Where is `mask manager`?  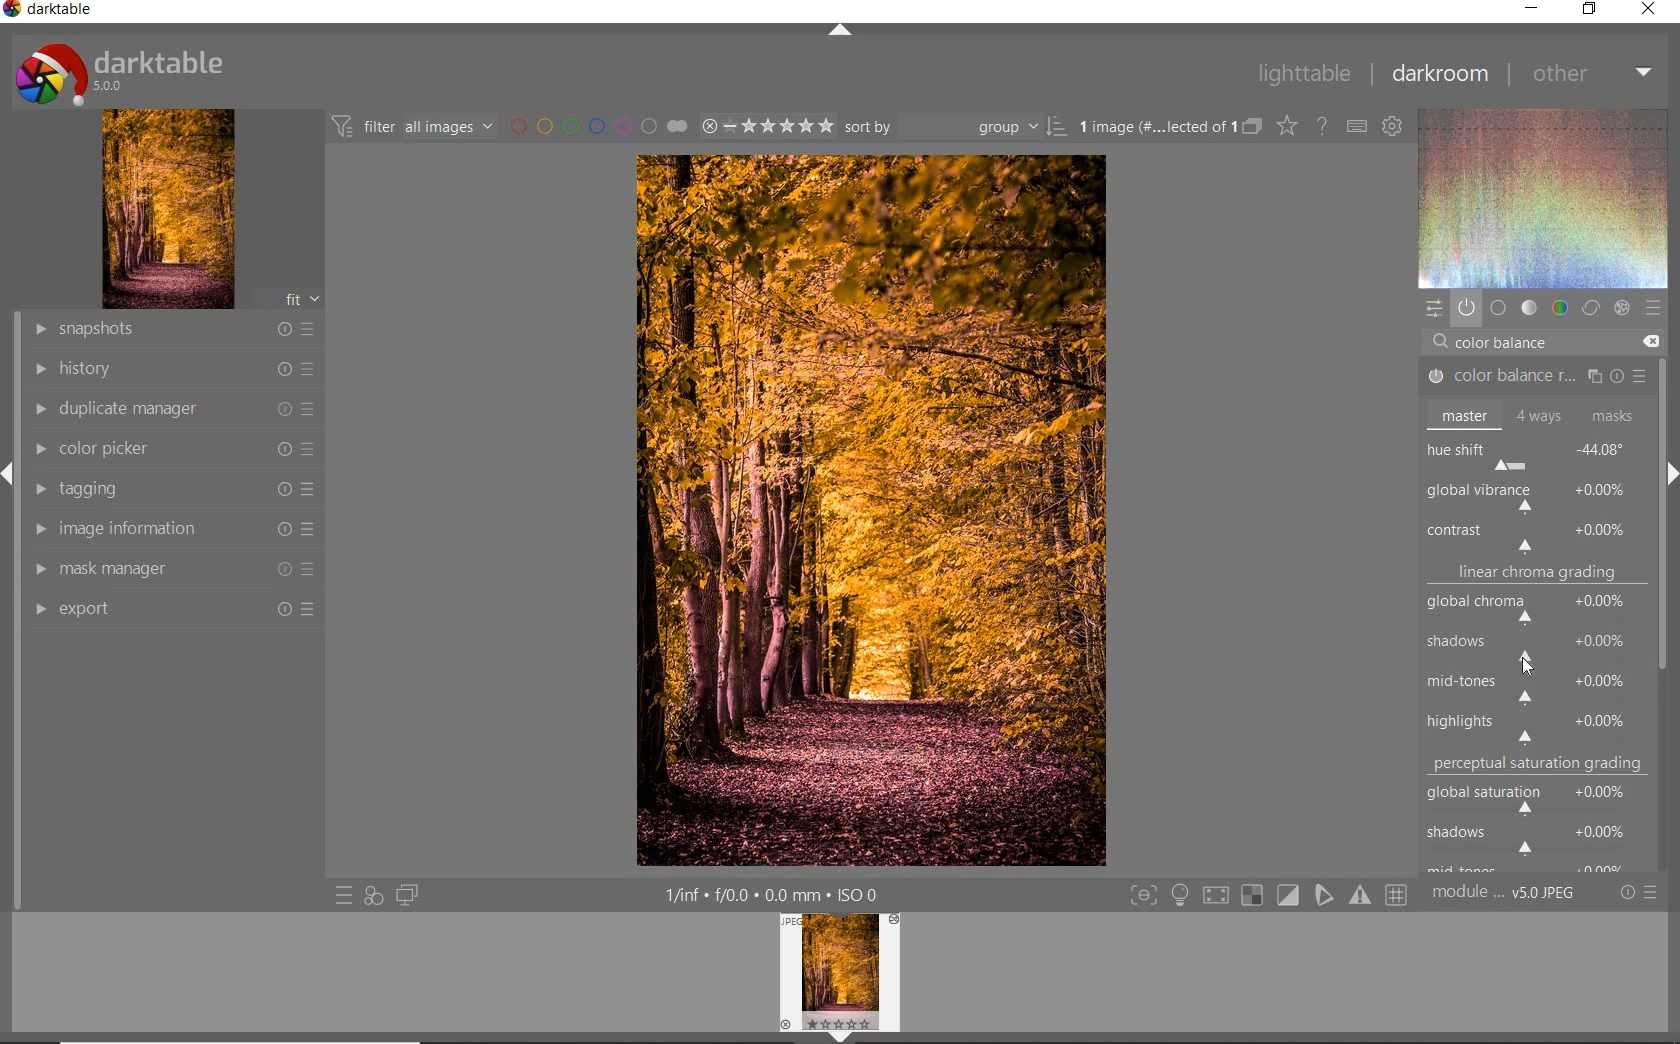
mask manager is located at coordinates (175, 569).